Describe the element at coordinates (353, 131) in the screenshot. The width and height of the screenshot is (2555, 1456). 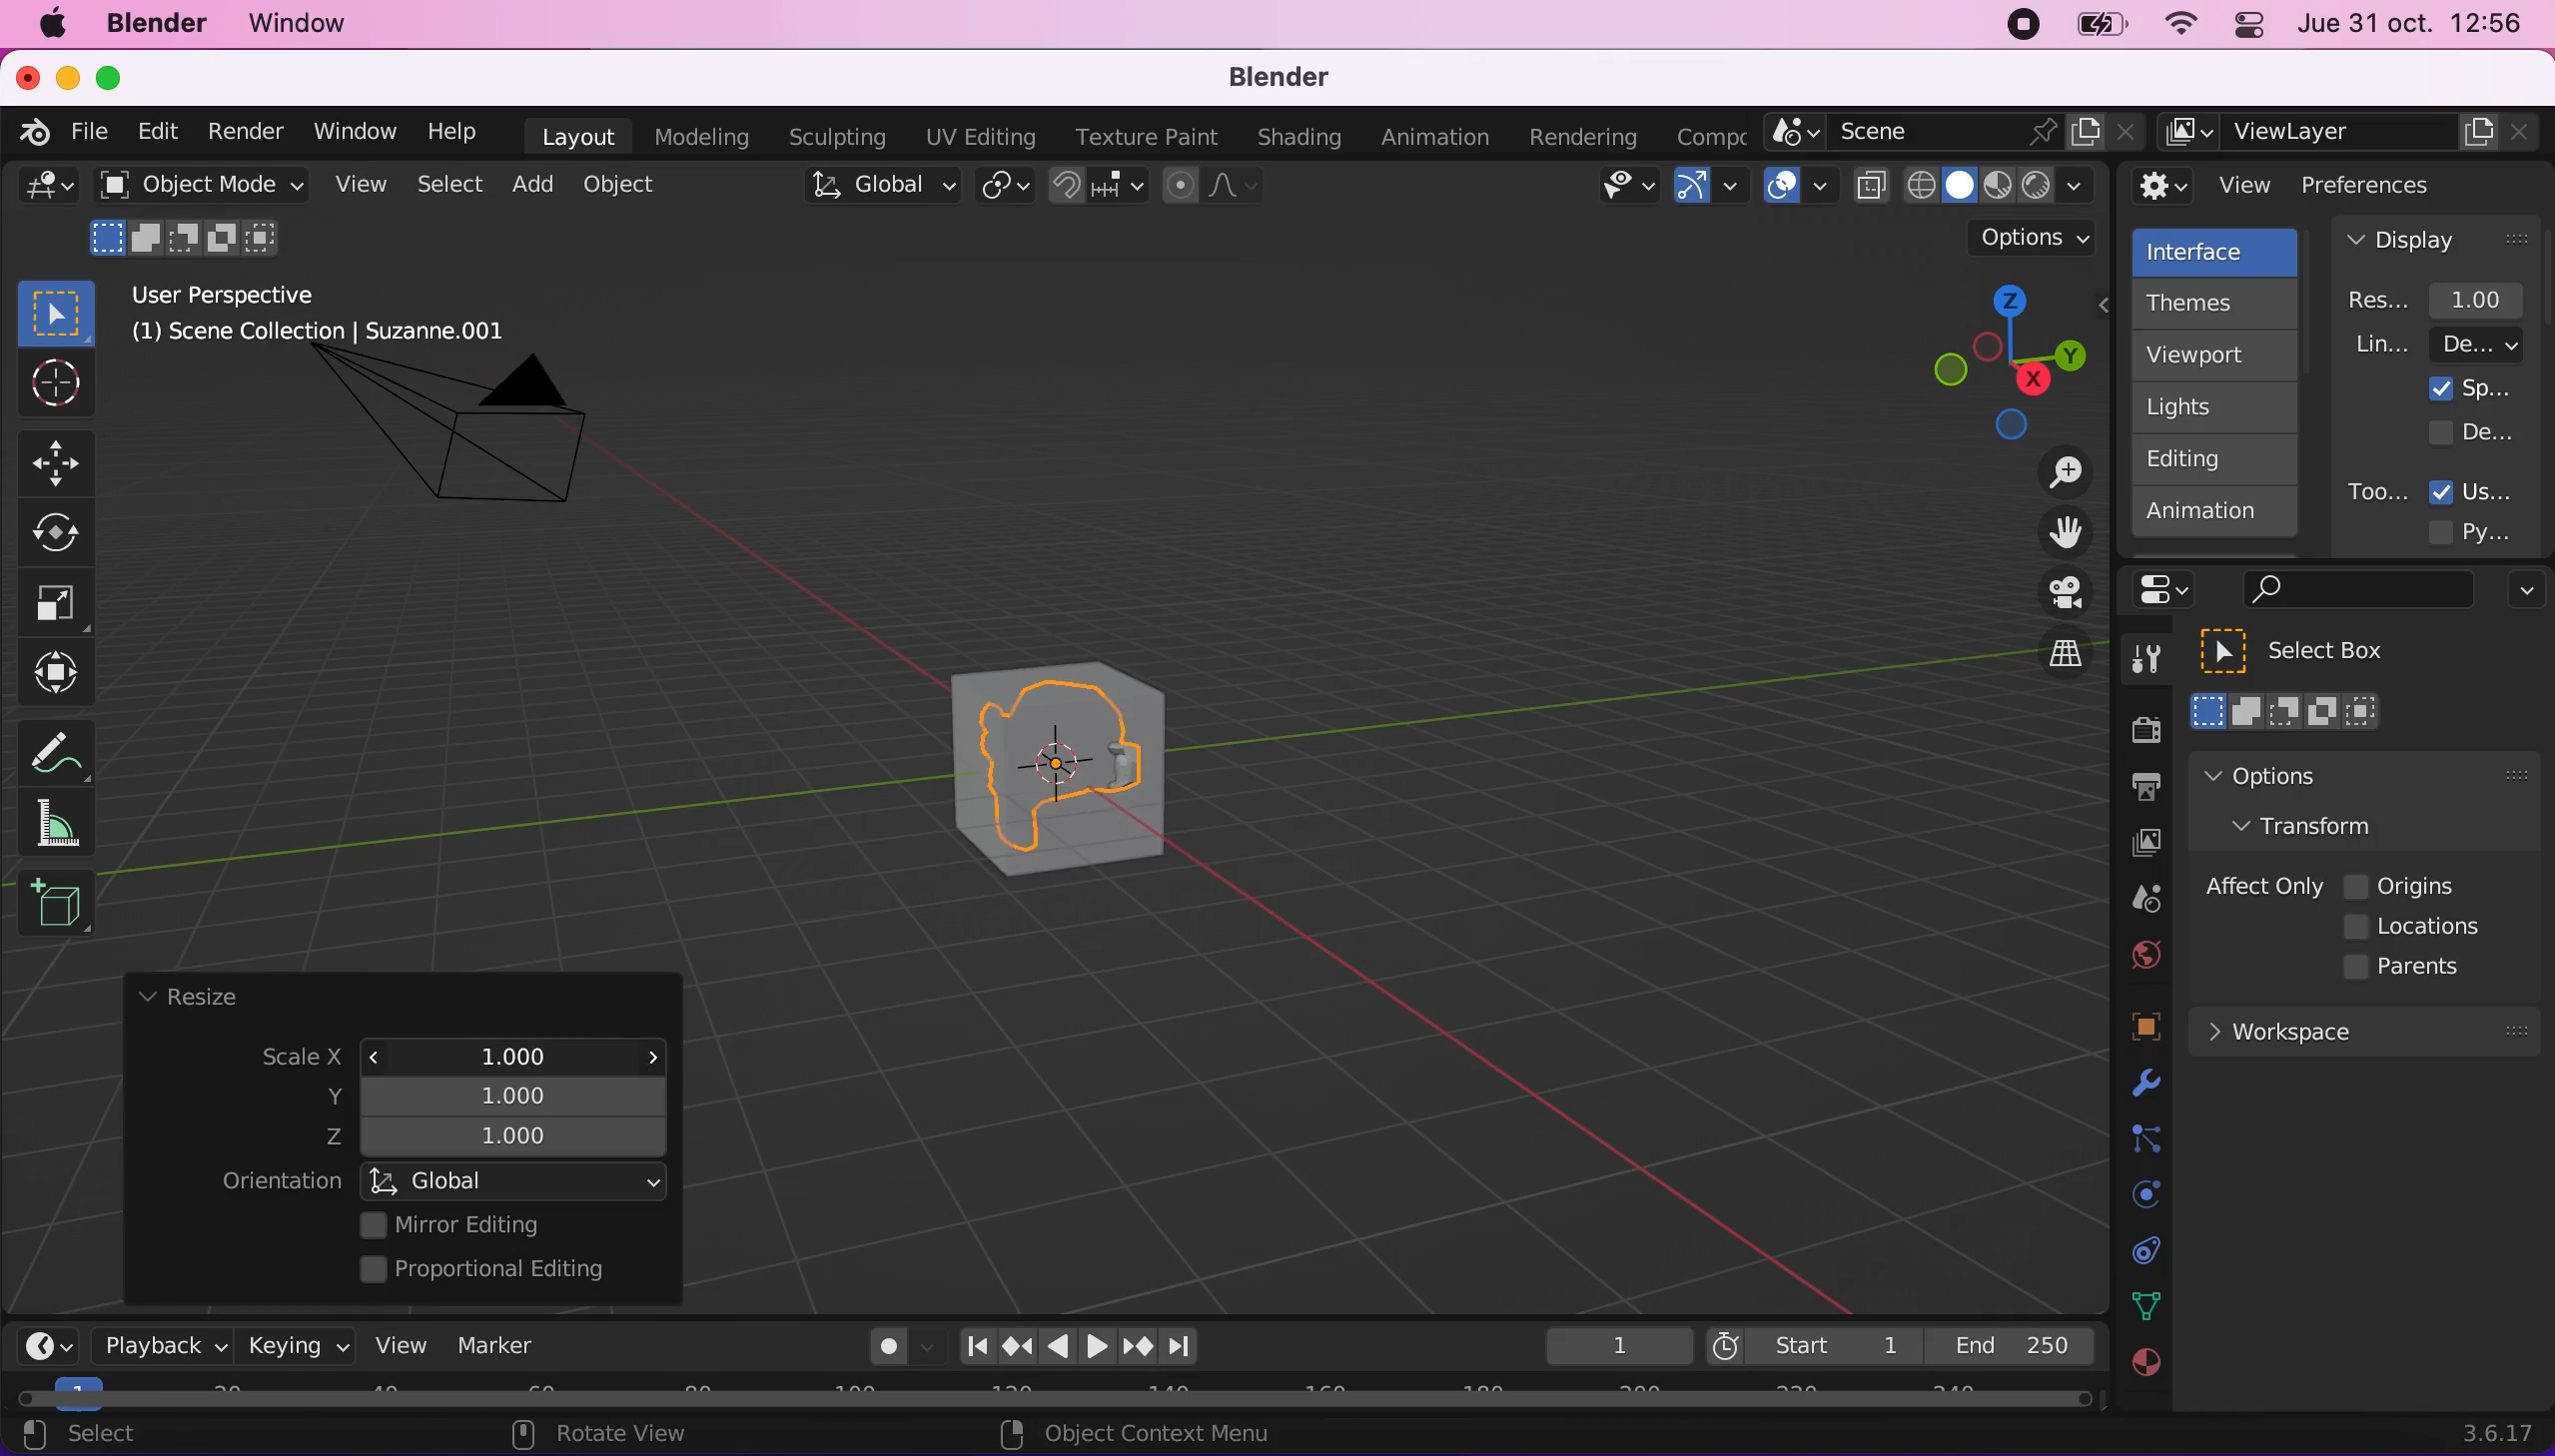
I see `window` at that location.